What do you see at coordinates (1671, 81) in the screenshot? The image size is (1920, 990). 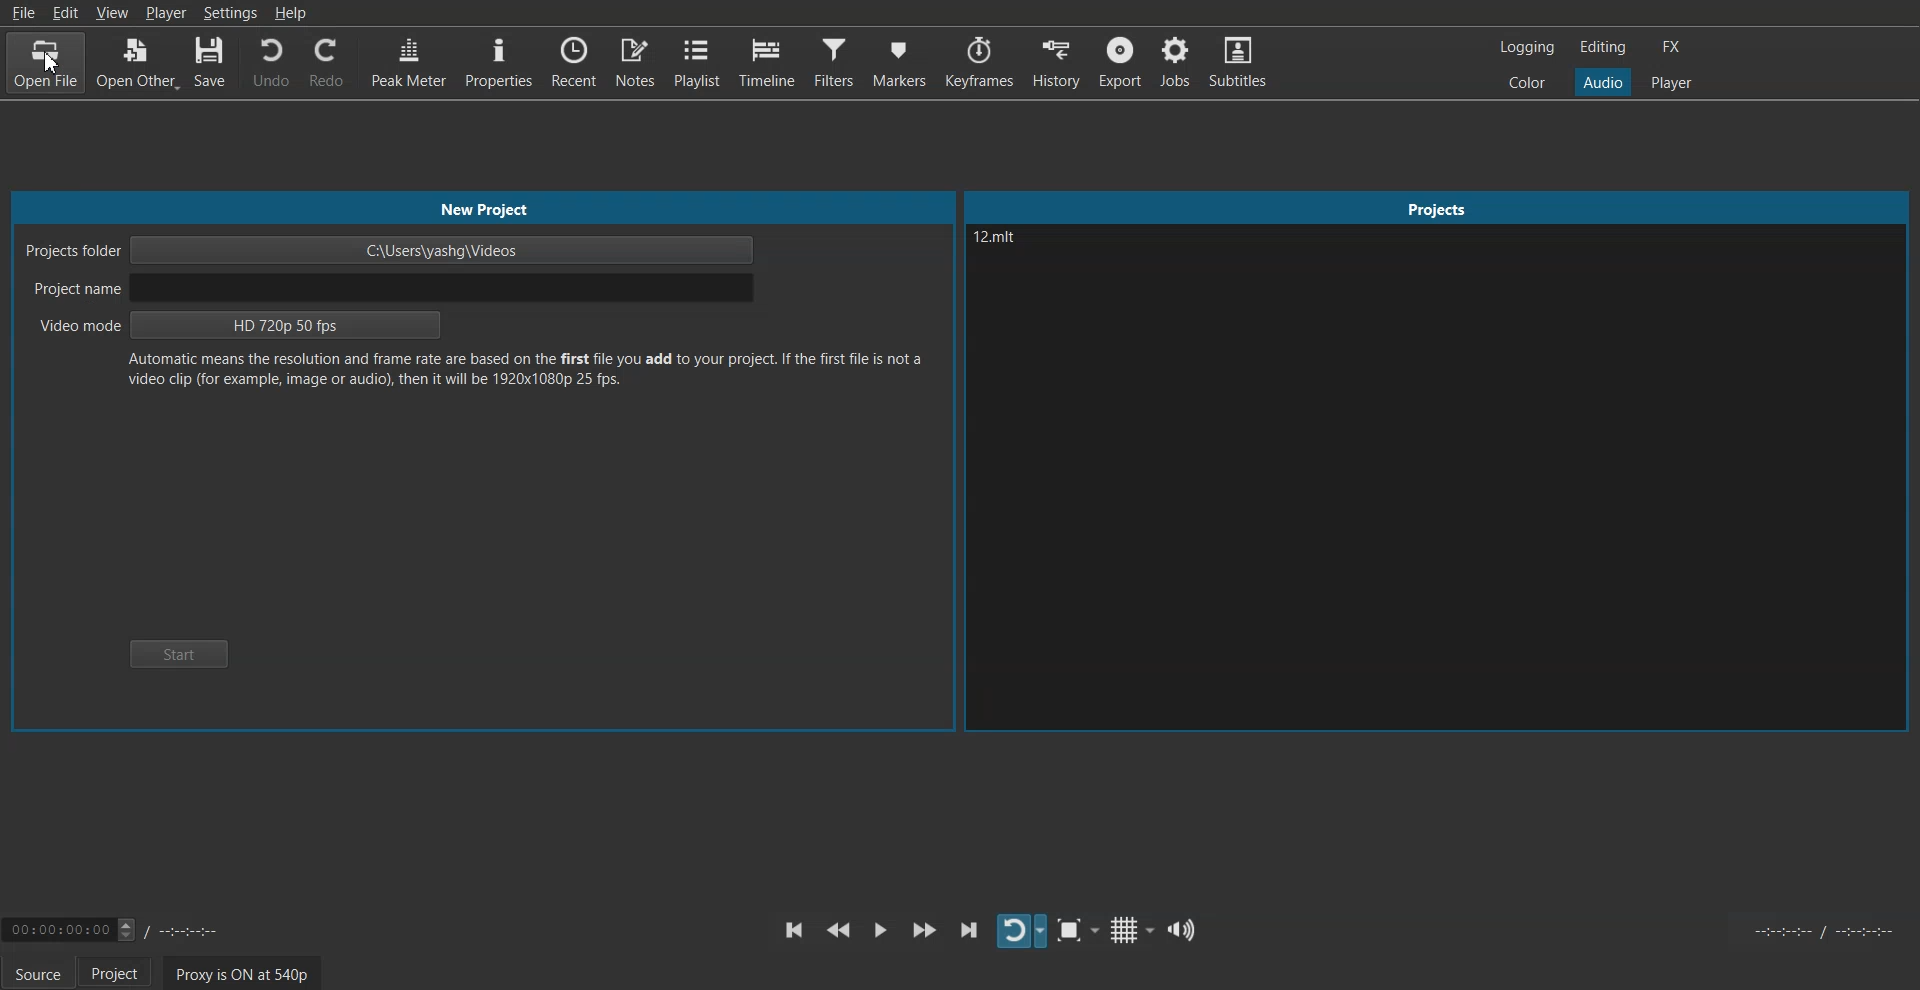 I see `Player` at bounding box center [1671, 81].